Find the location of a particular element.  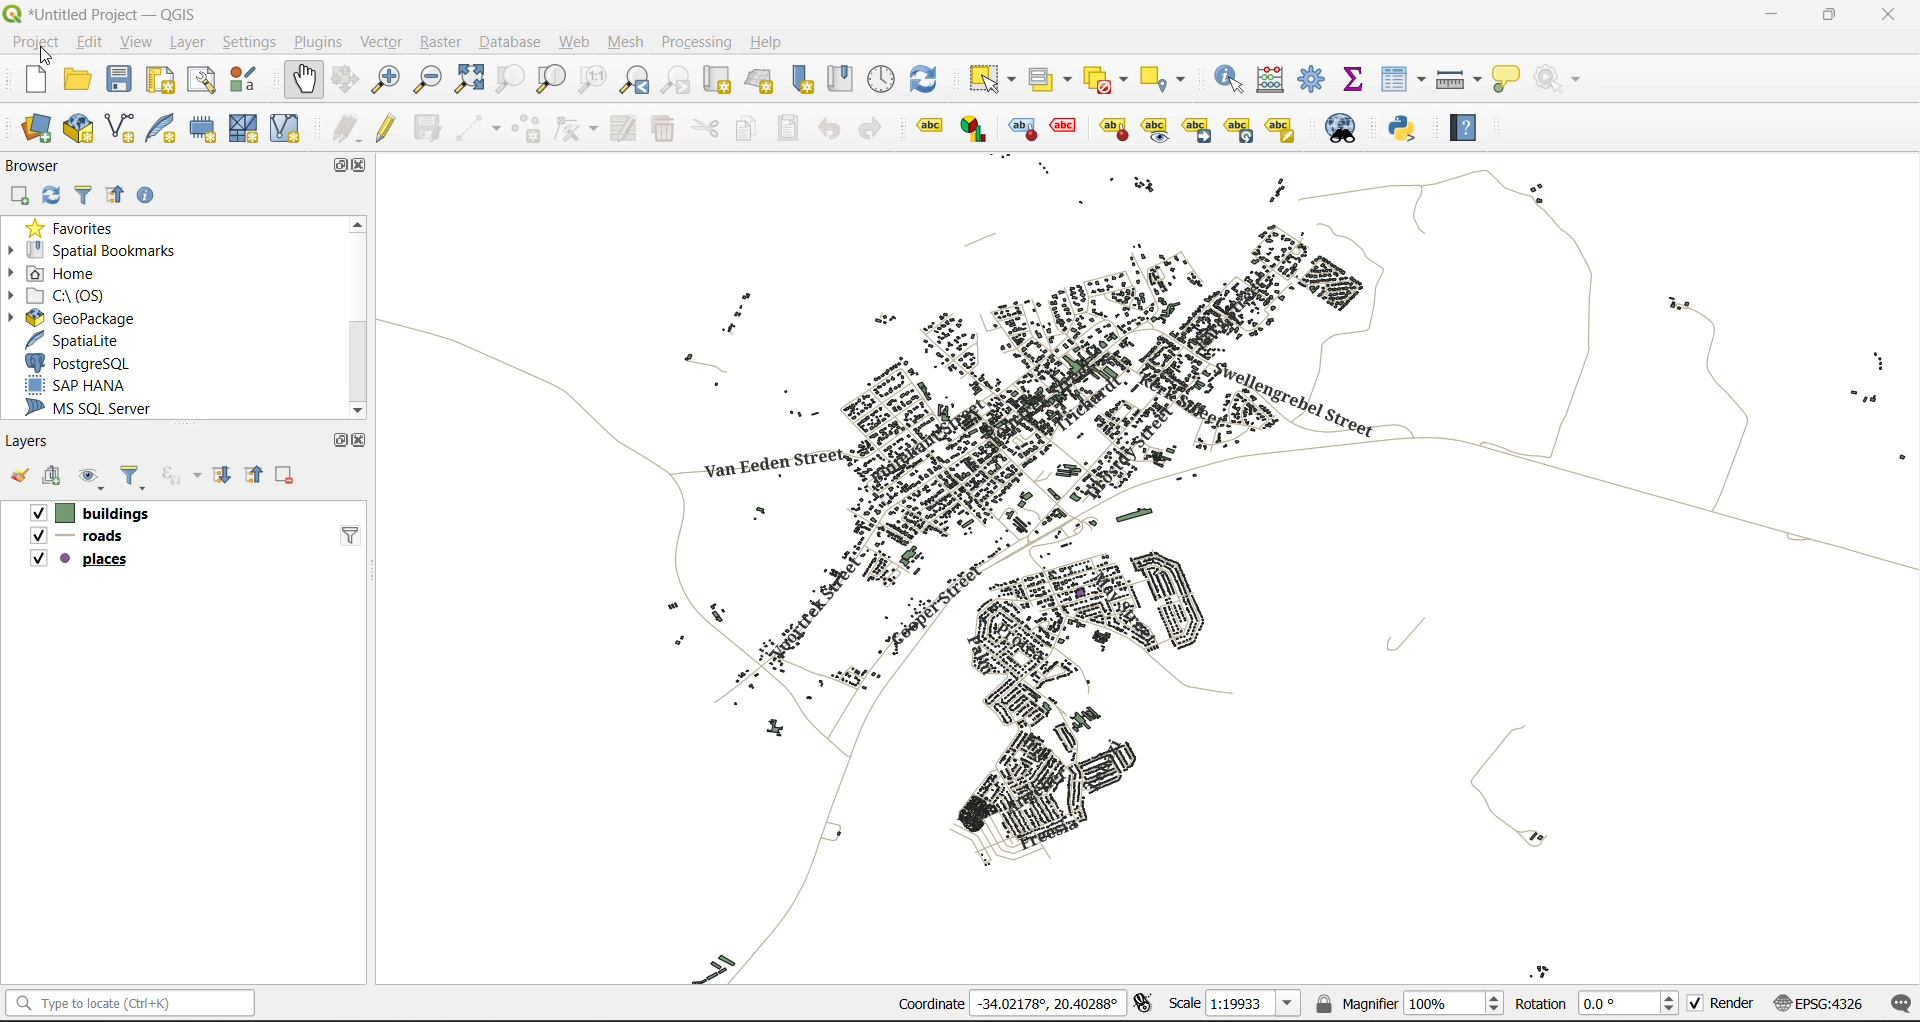

project is located at coordinates (34, 40).